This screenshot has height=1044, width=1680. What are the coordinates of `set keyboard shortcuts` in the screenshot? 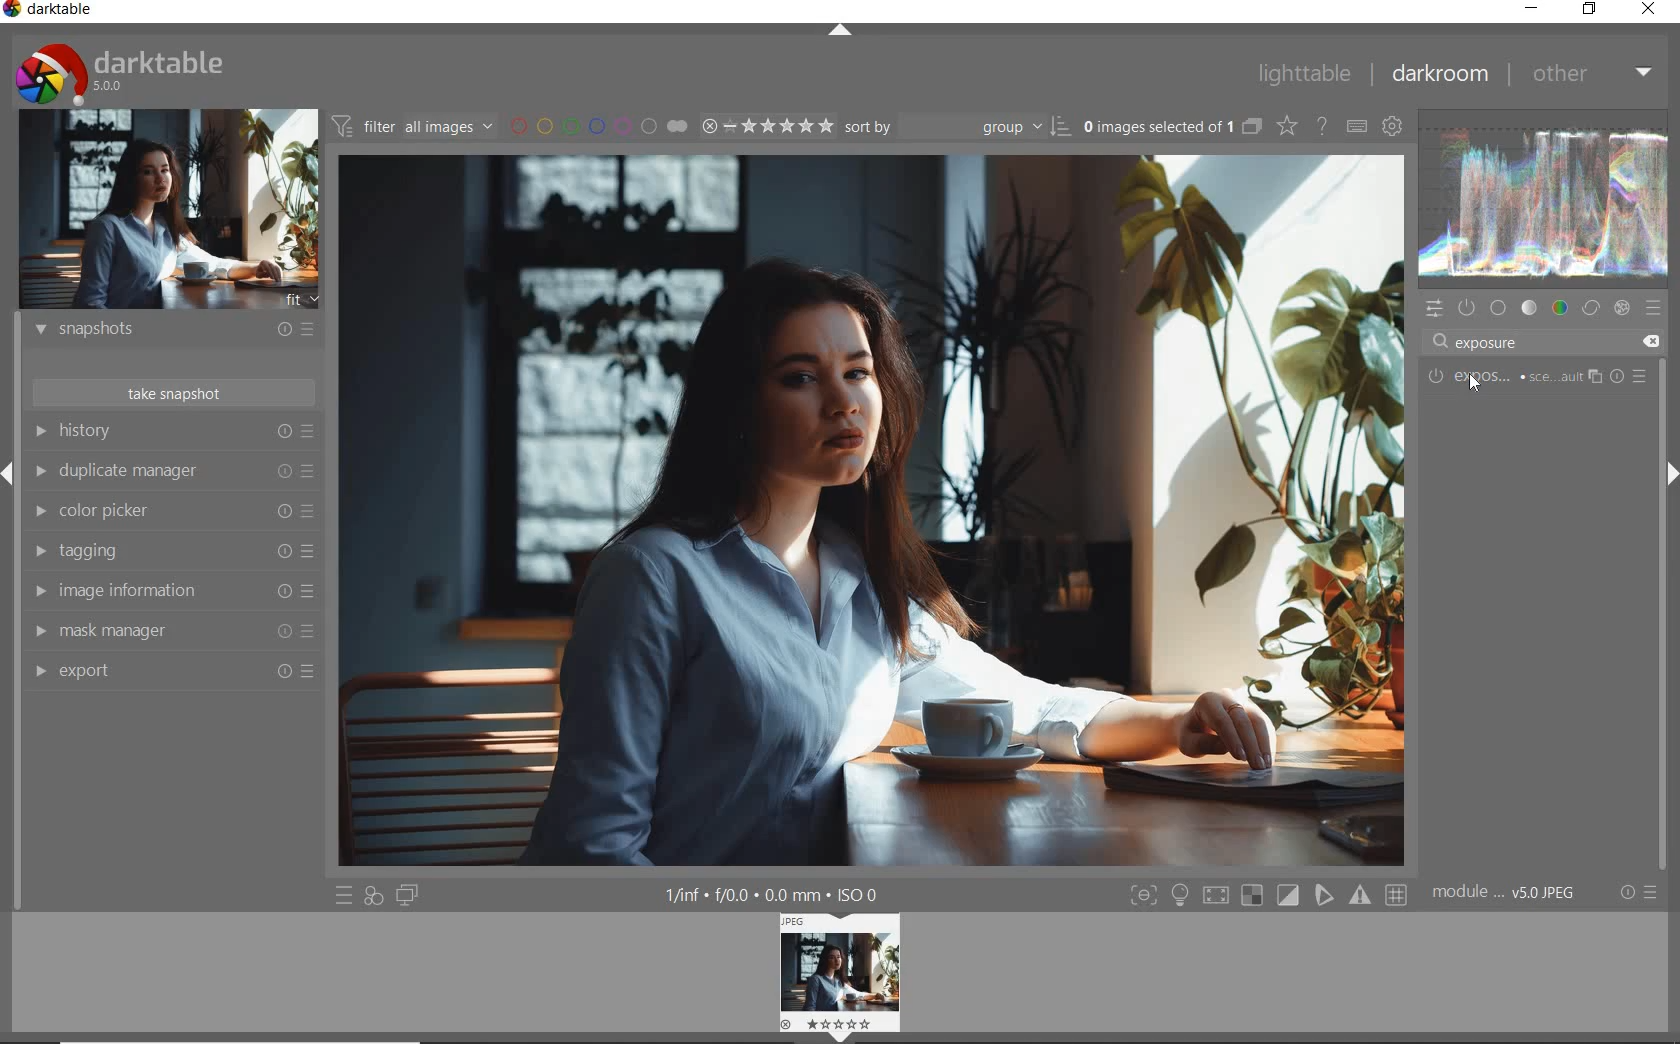 It's located at (1355, 126).